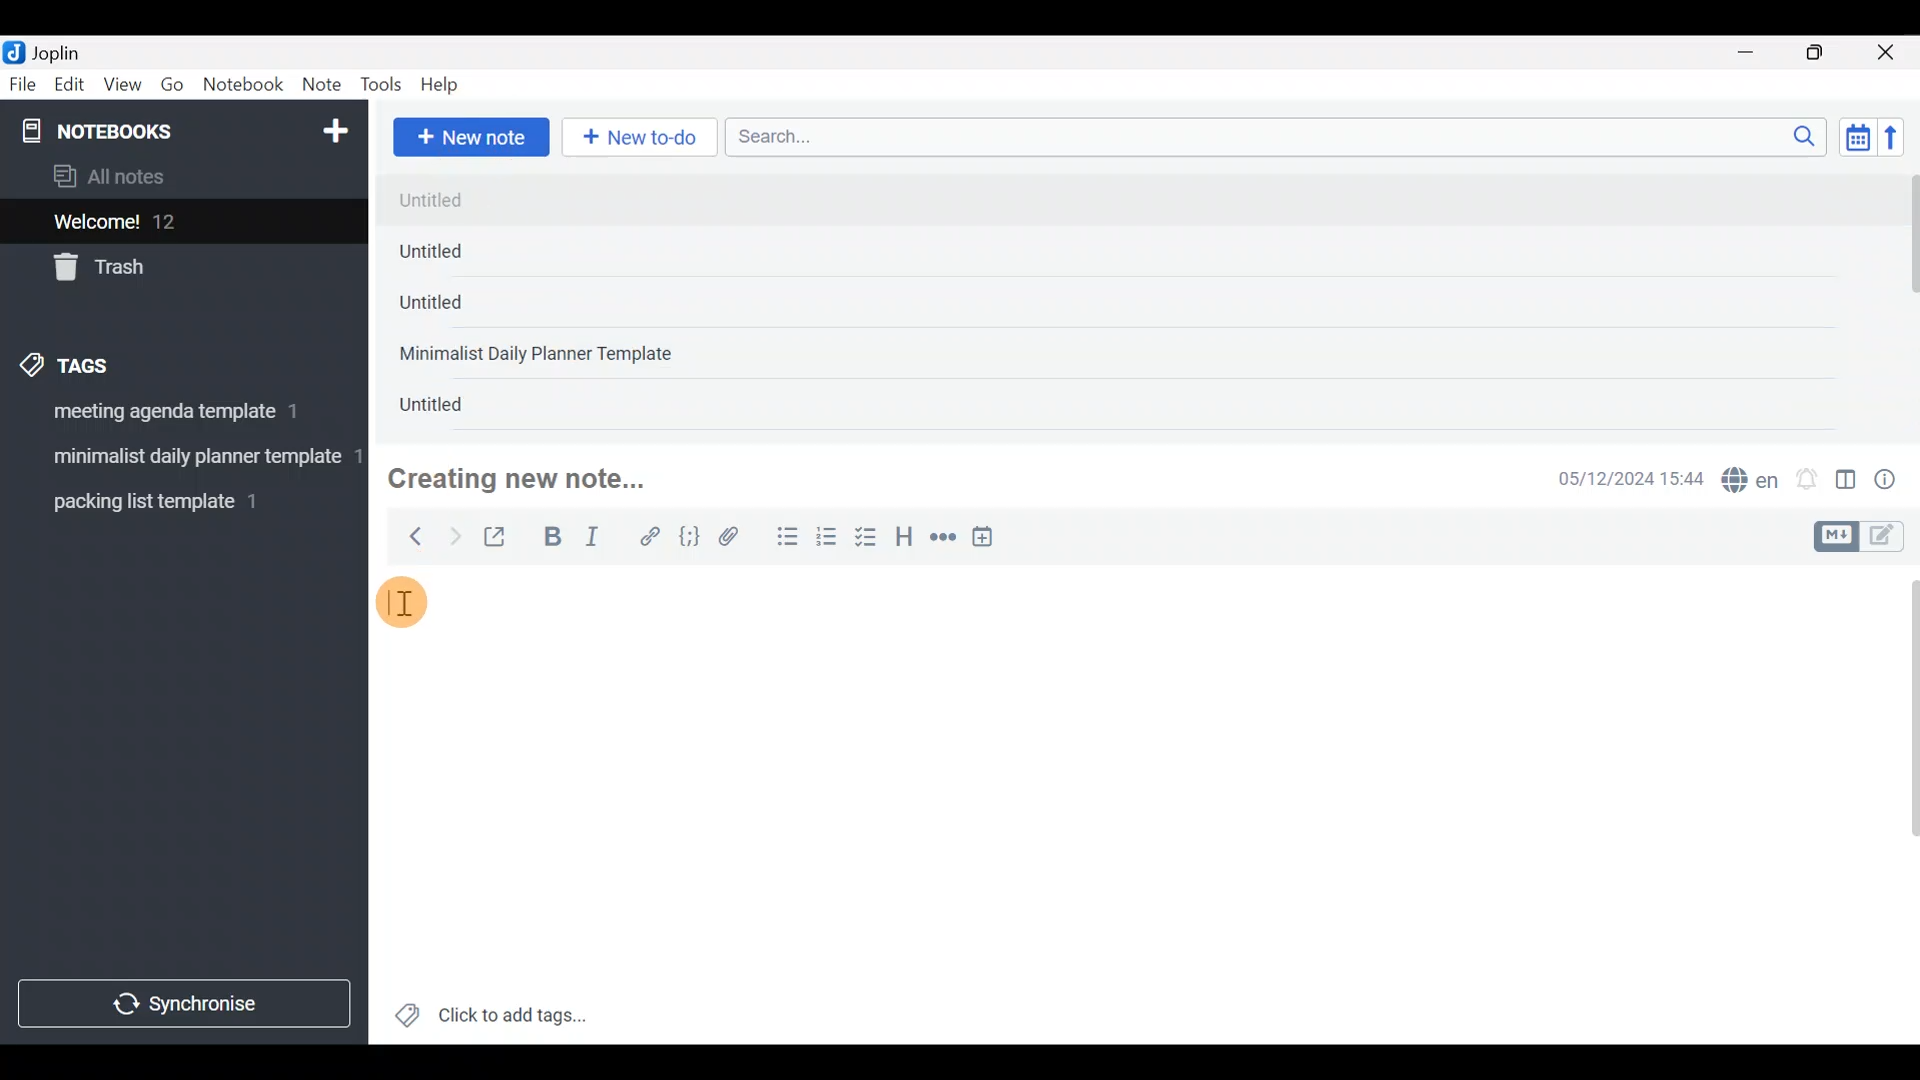 The height and width of the screenshot is (1080, 1920). What do you see at coordinates (181, 223) in the screenshot?
I see `Welcome!` at bounding box center [181, 223].